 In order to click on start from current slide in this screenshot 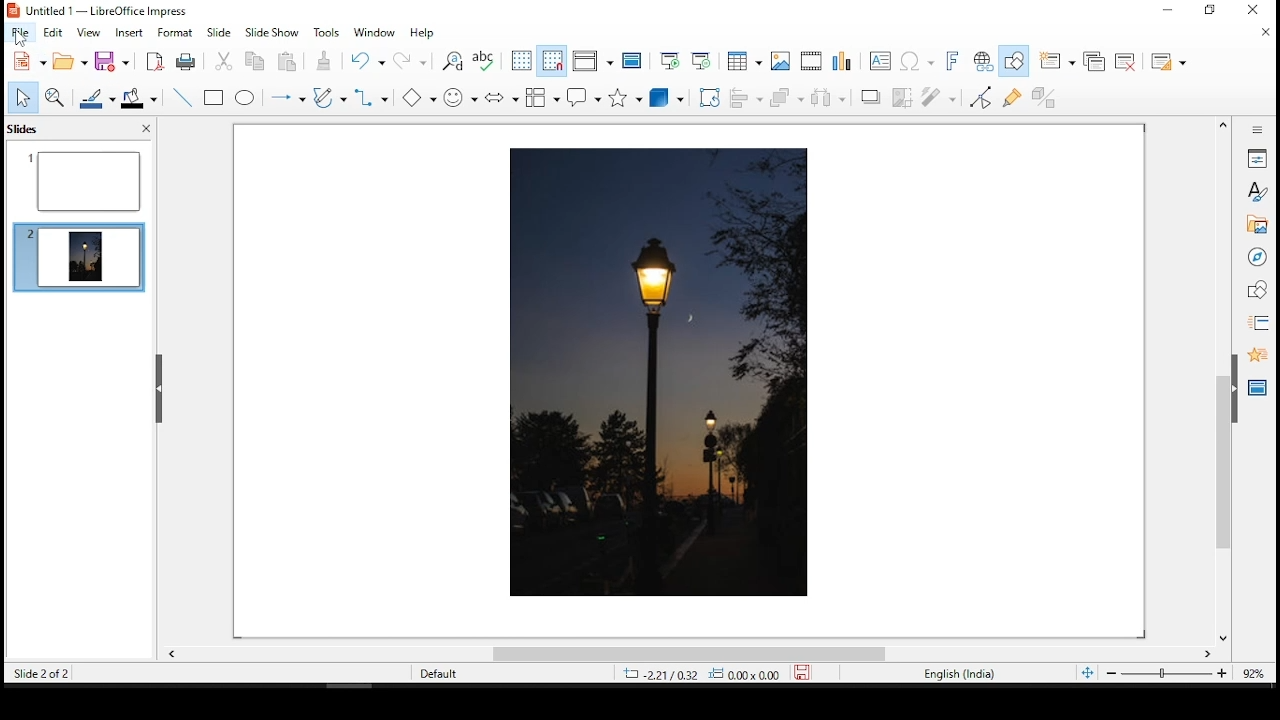, I will do `click(703, 59)`.